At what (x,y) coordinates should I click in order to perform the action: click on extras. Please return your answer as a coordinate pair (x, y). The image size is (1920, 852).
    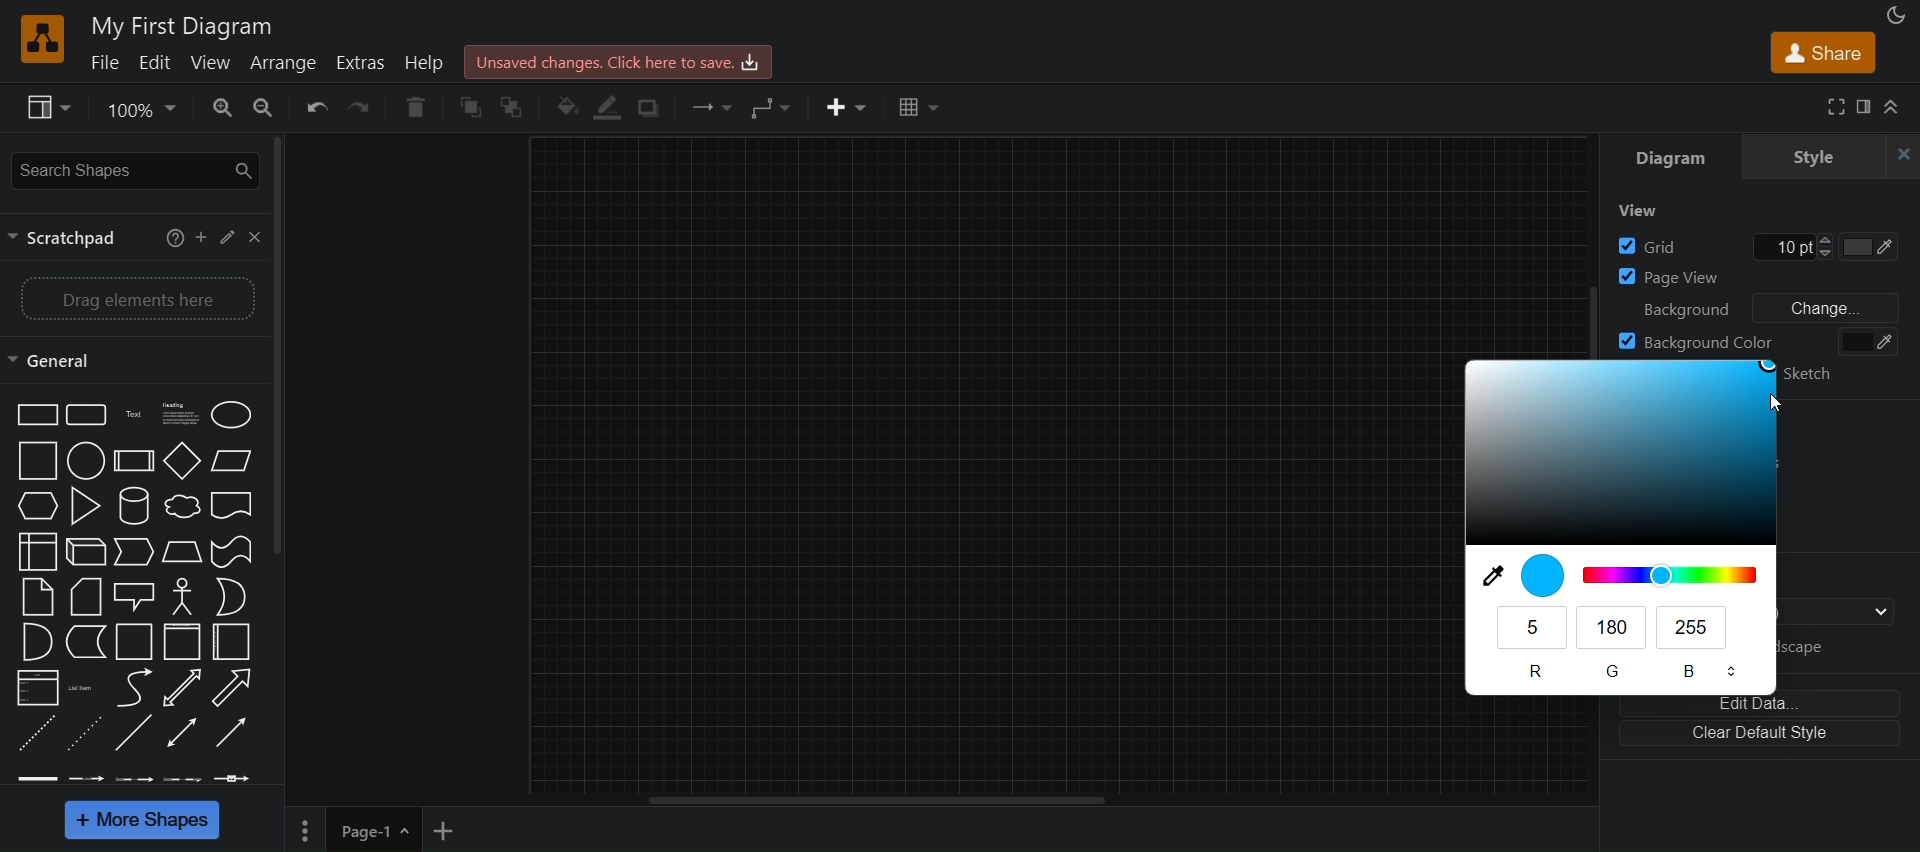
    Looking at the image, I should click on (359, 63).